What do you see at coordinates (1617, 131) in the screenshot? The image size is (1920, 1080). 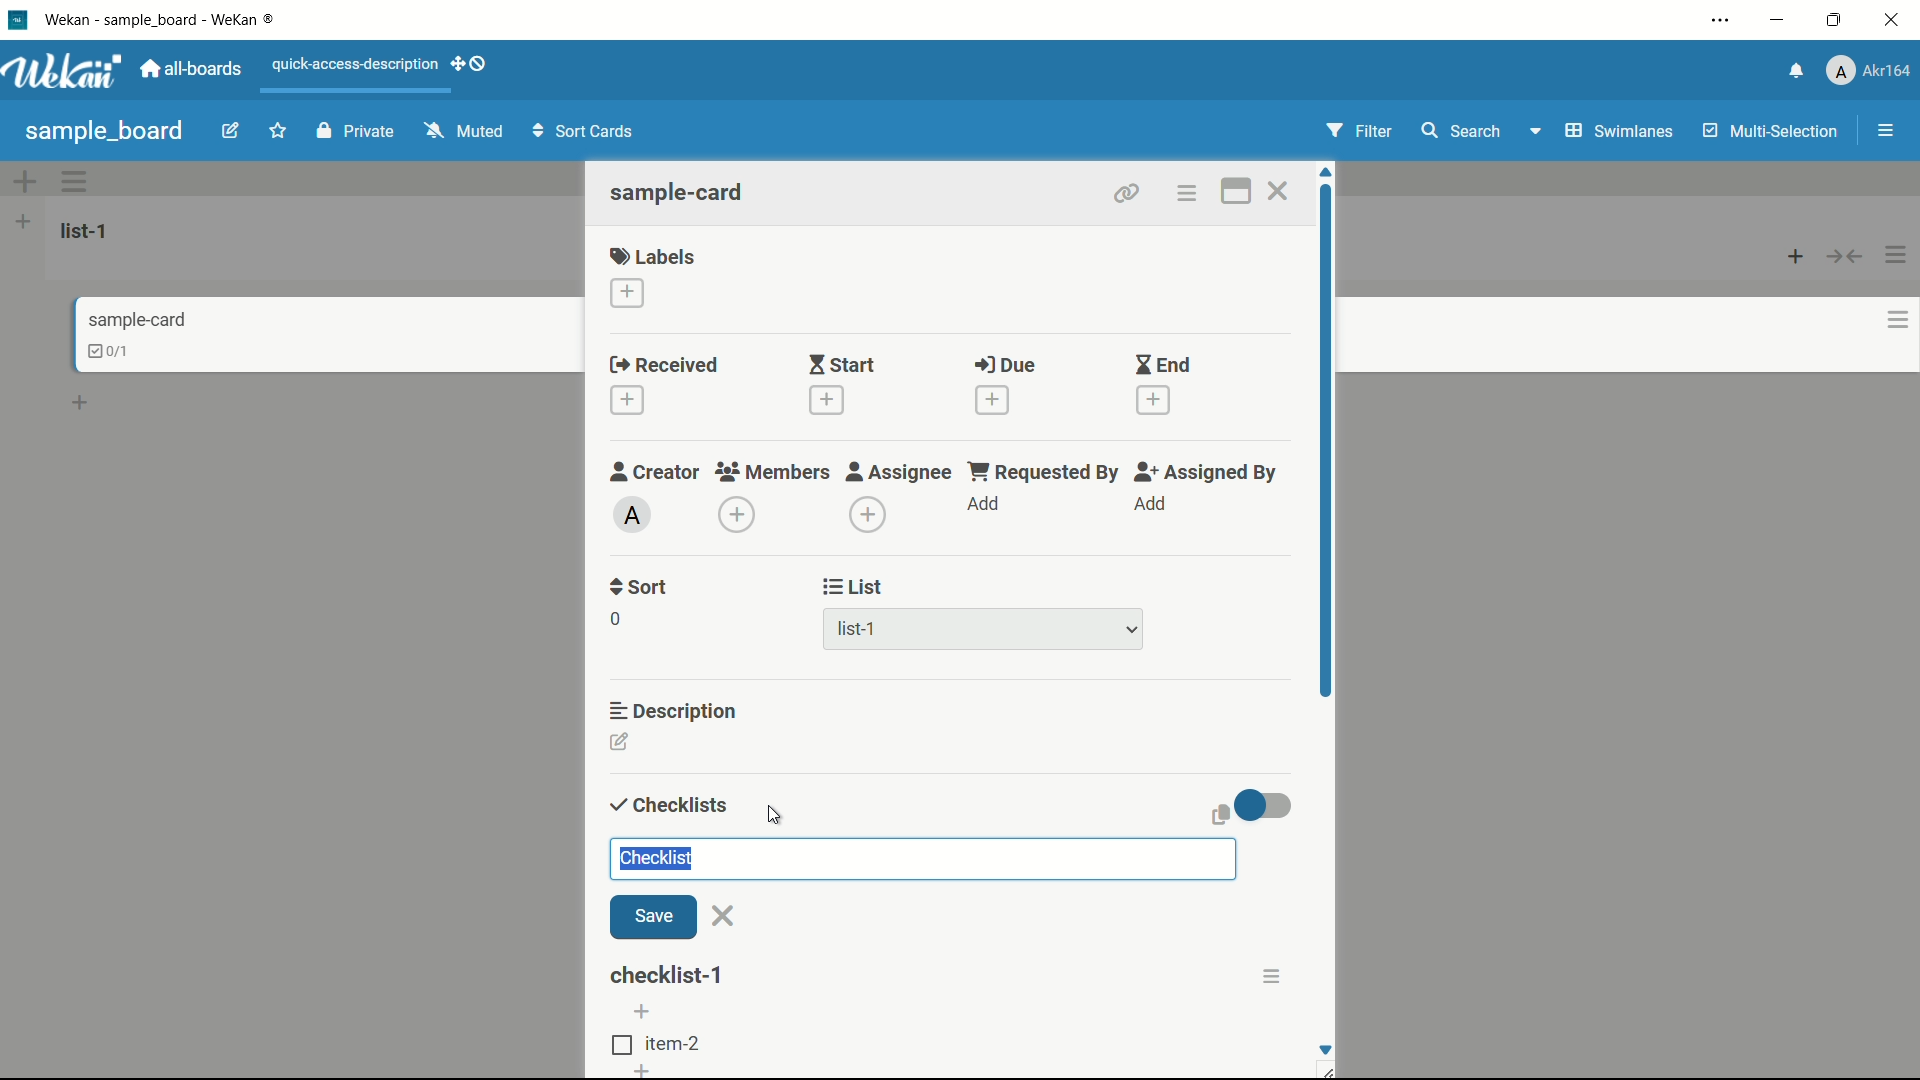 I see `swimlanes` at bounding box center [1617, 131].